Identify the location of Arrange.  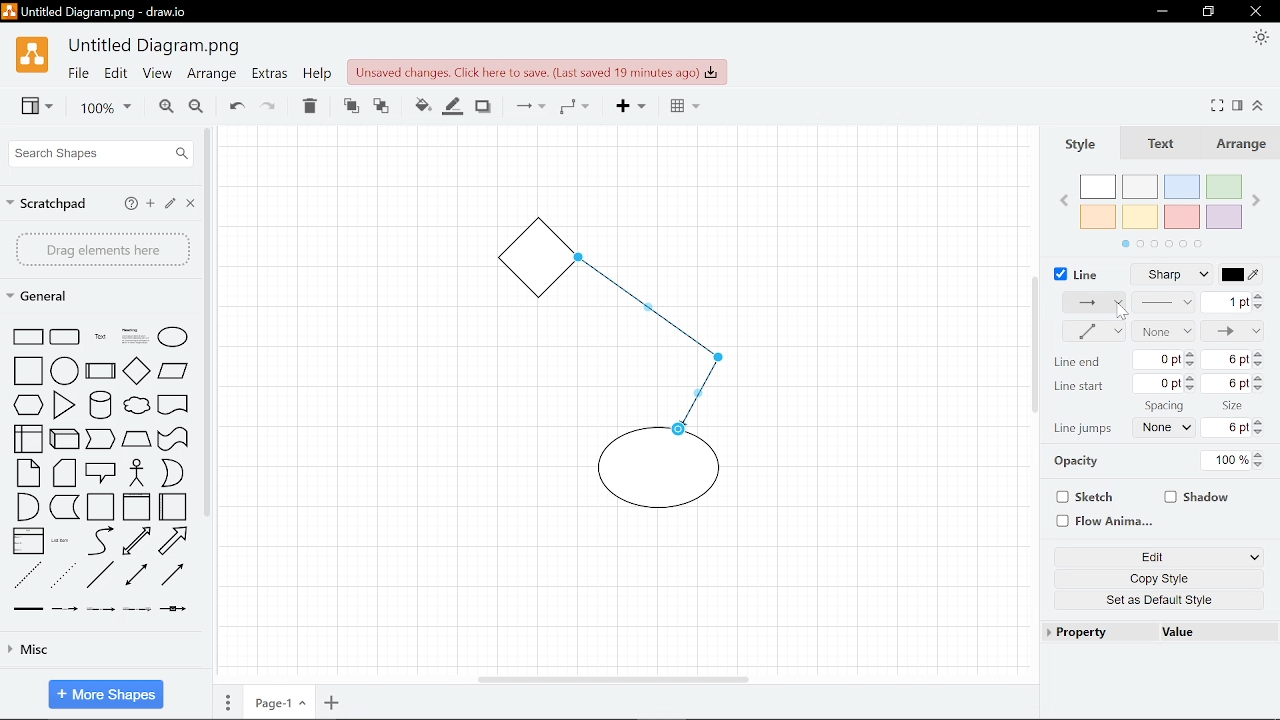
(1245, 146).